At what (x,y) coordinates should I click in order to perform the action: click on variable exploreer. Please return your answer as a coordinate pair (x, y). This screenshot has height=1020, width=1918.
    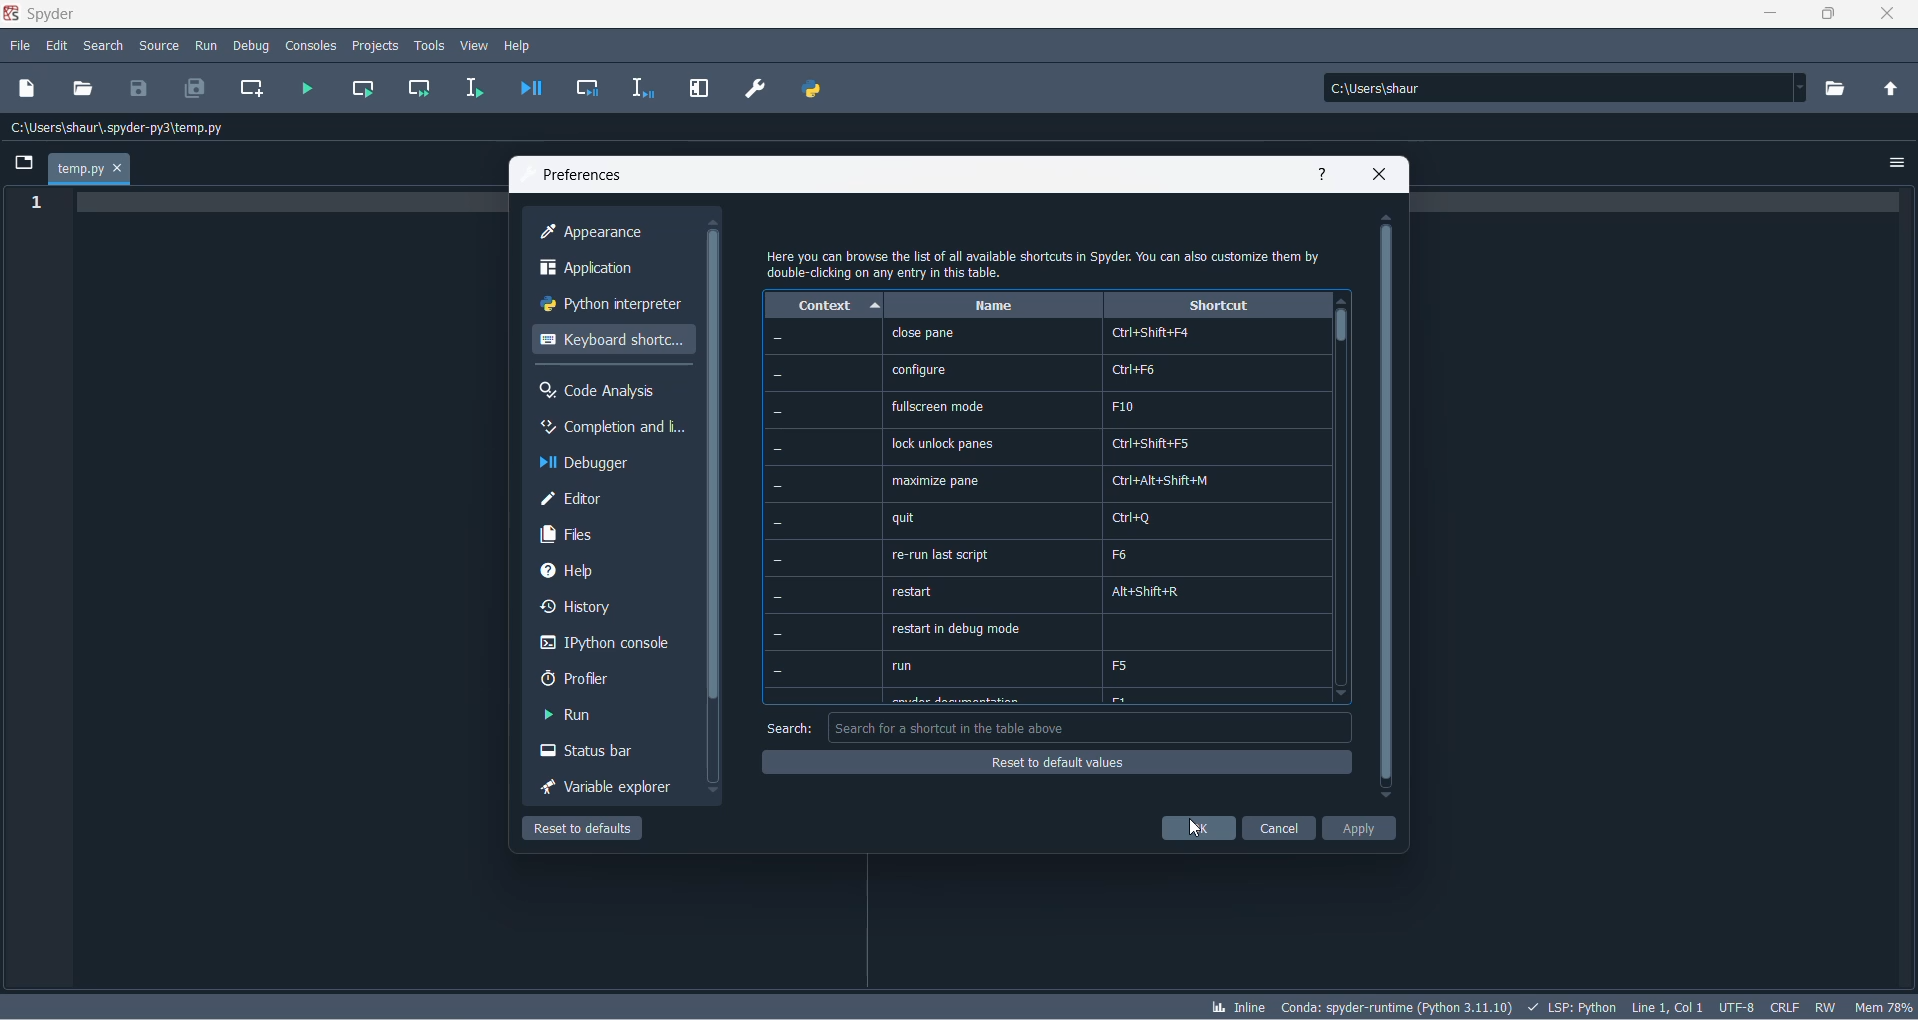
    Looking at the image, I should click on (606, 790).